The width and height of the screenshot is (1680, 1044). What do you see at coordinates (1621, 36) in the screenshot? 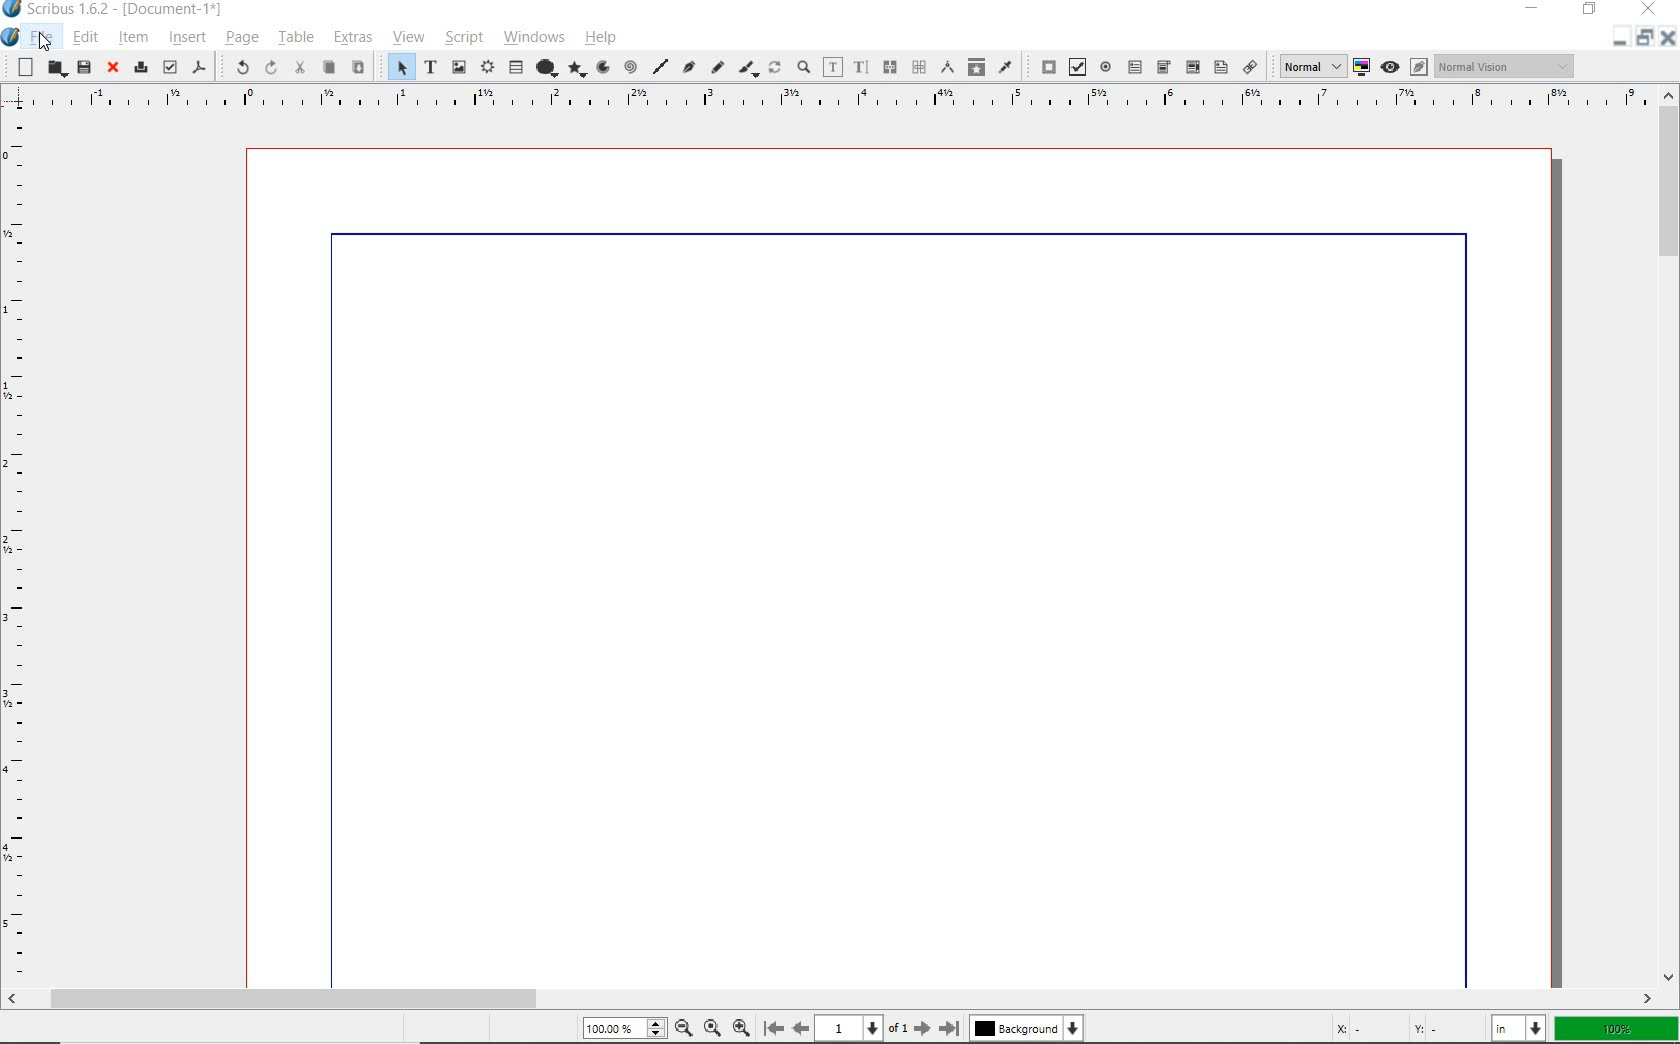
I see `restore down` at bounding box center [1621, 36].